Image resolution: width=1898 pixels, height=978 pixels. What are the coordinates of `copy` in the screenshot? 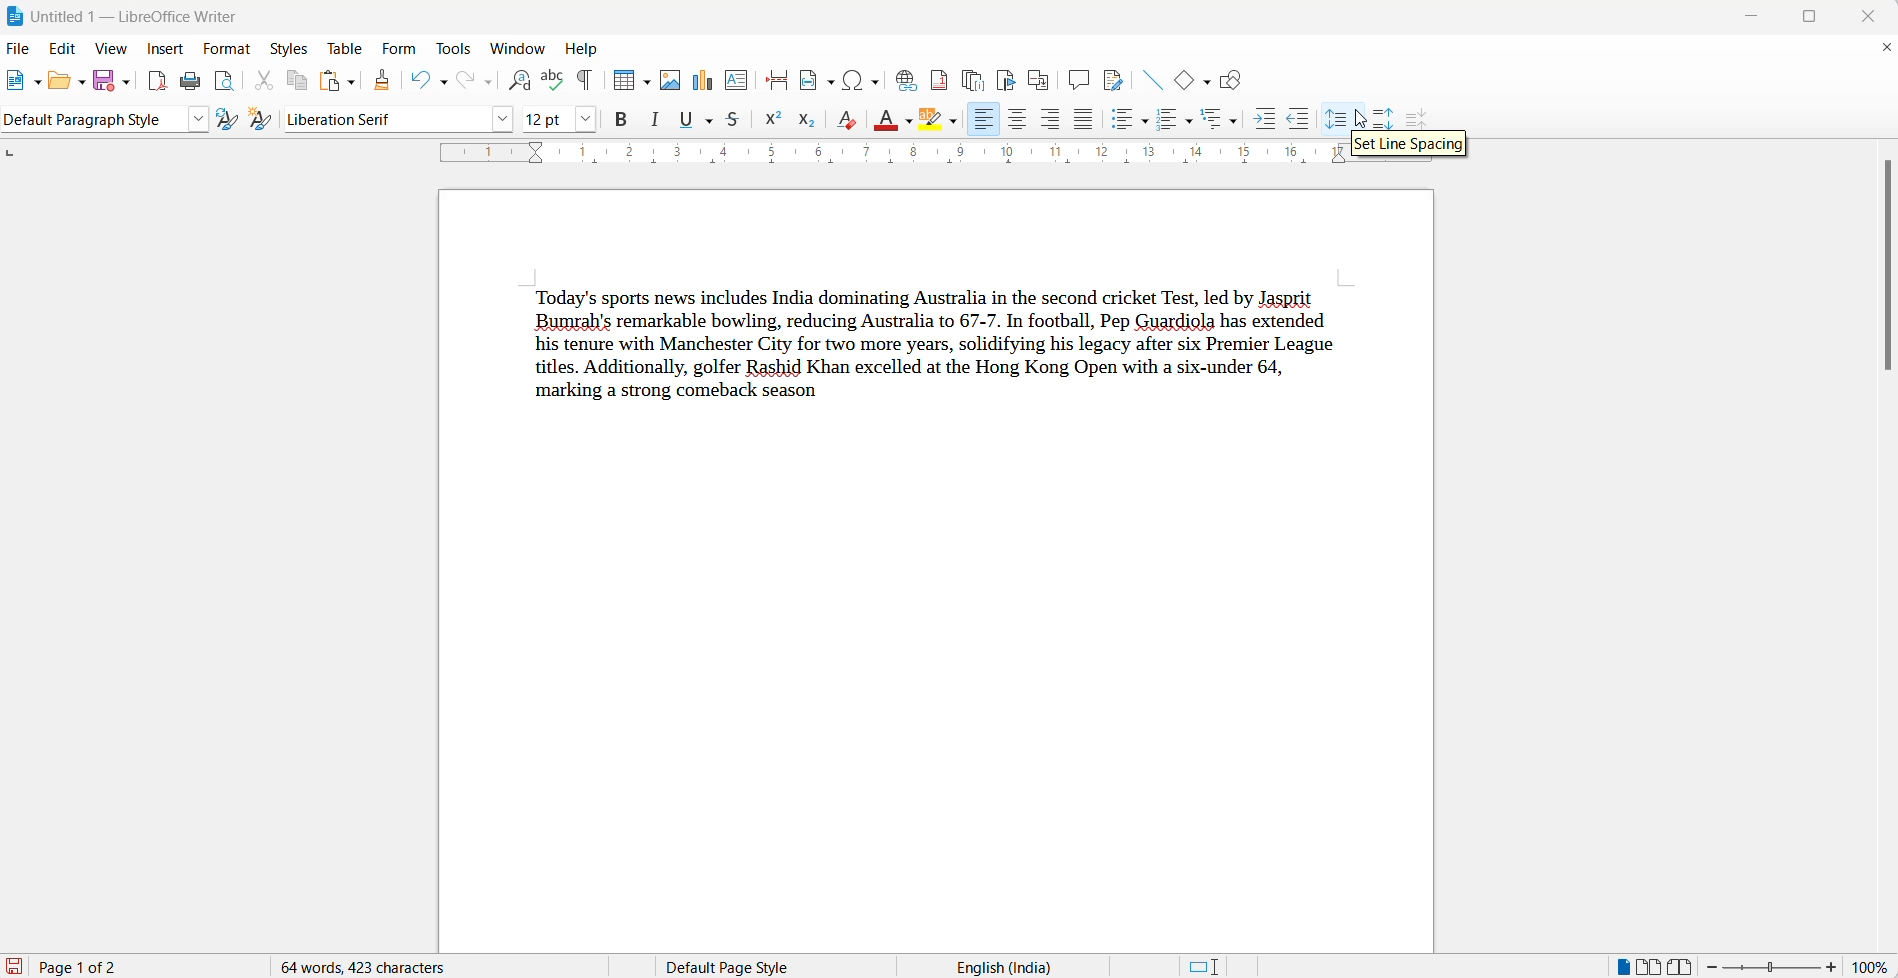 It's located at (298, 82).